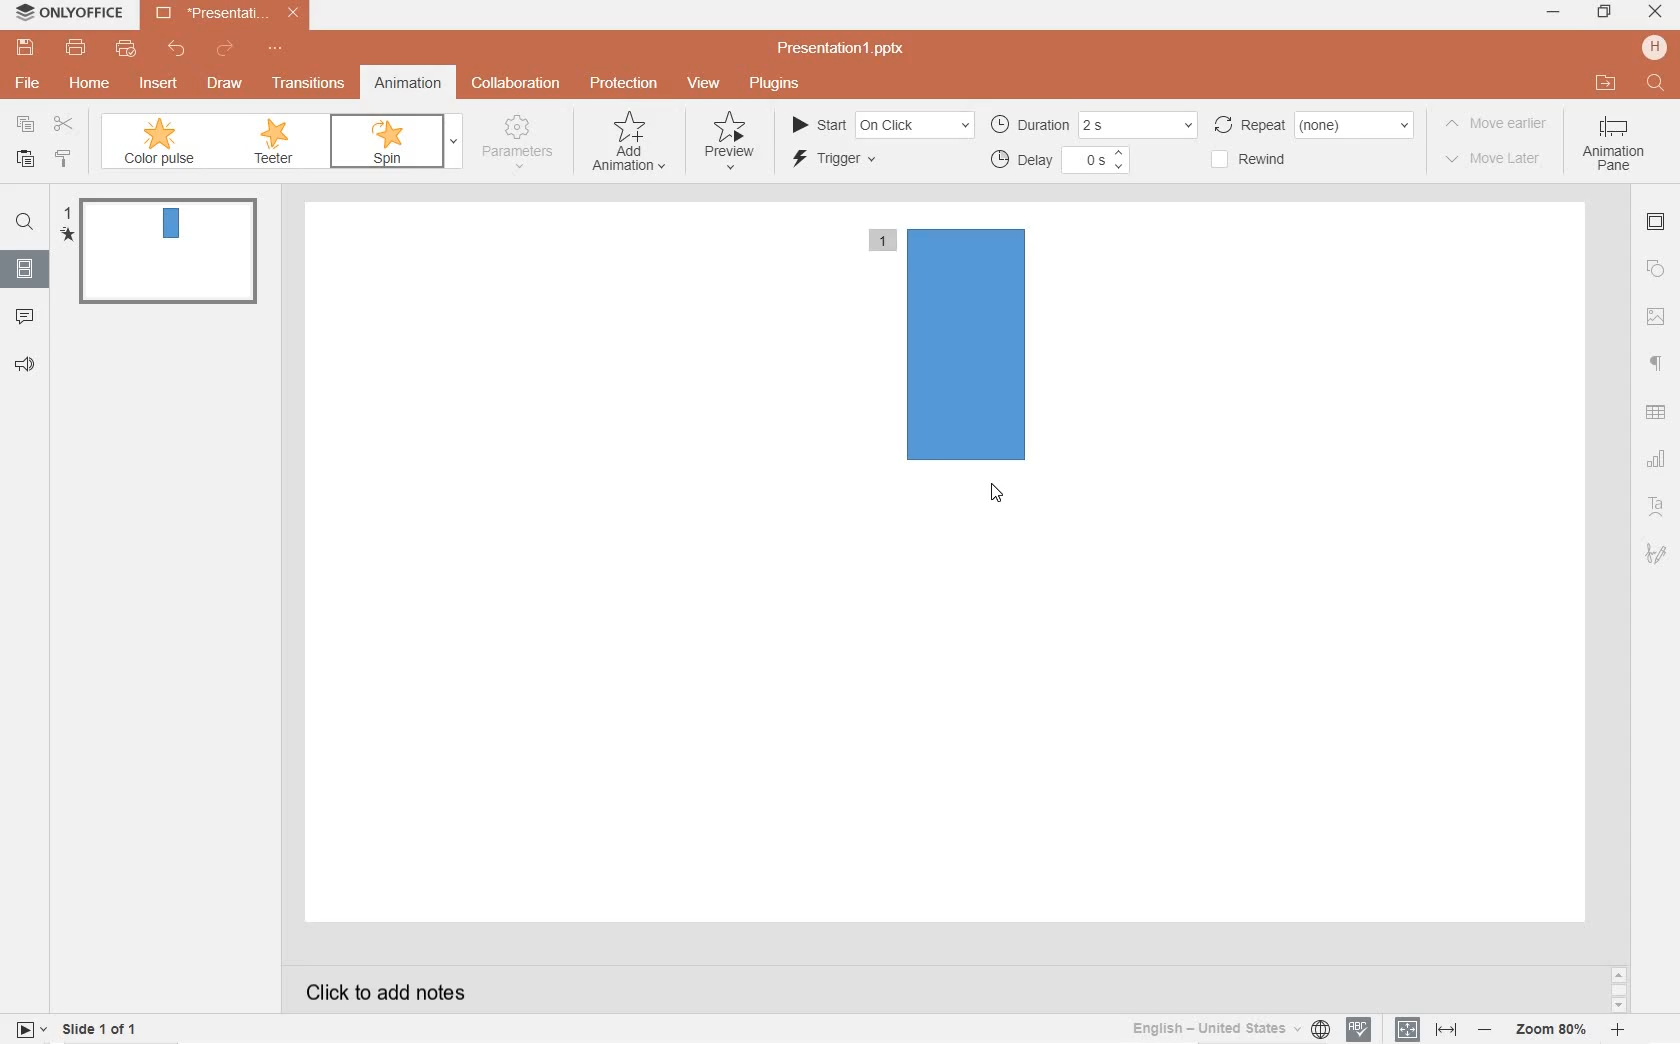 This screenshot has width=1680, height=1044. What do you see at coordinates (125, 50) in the screenshot?
I see `quick print` at bounding box center [125, 50].